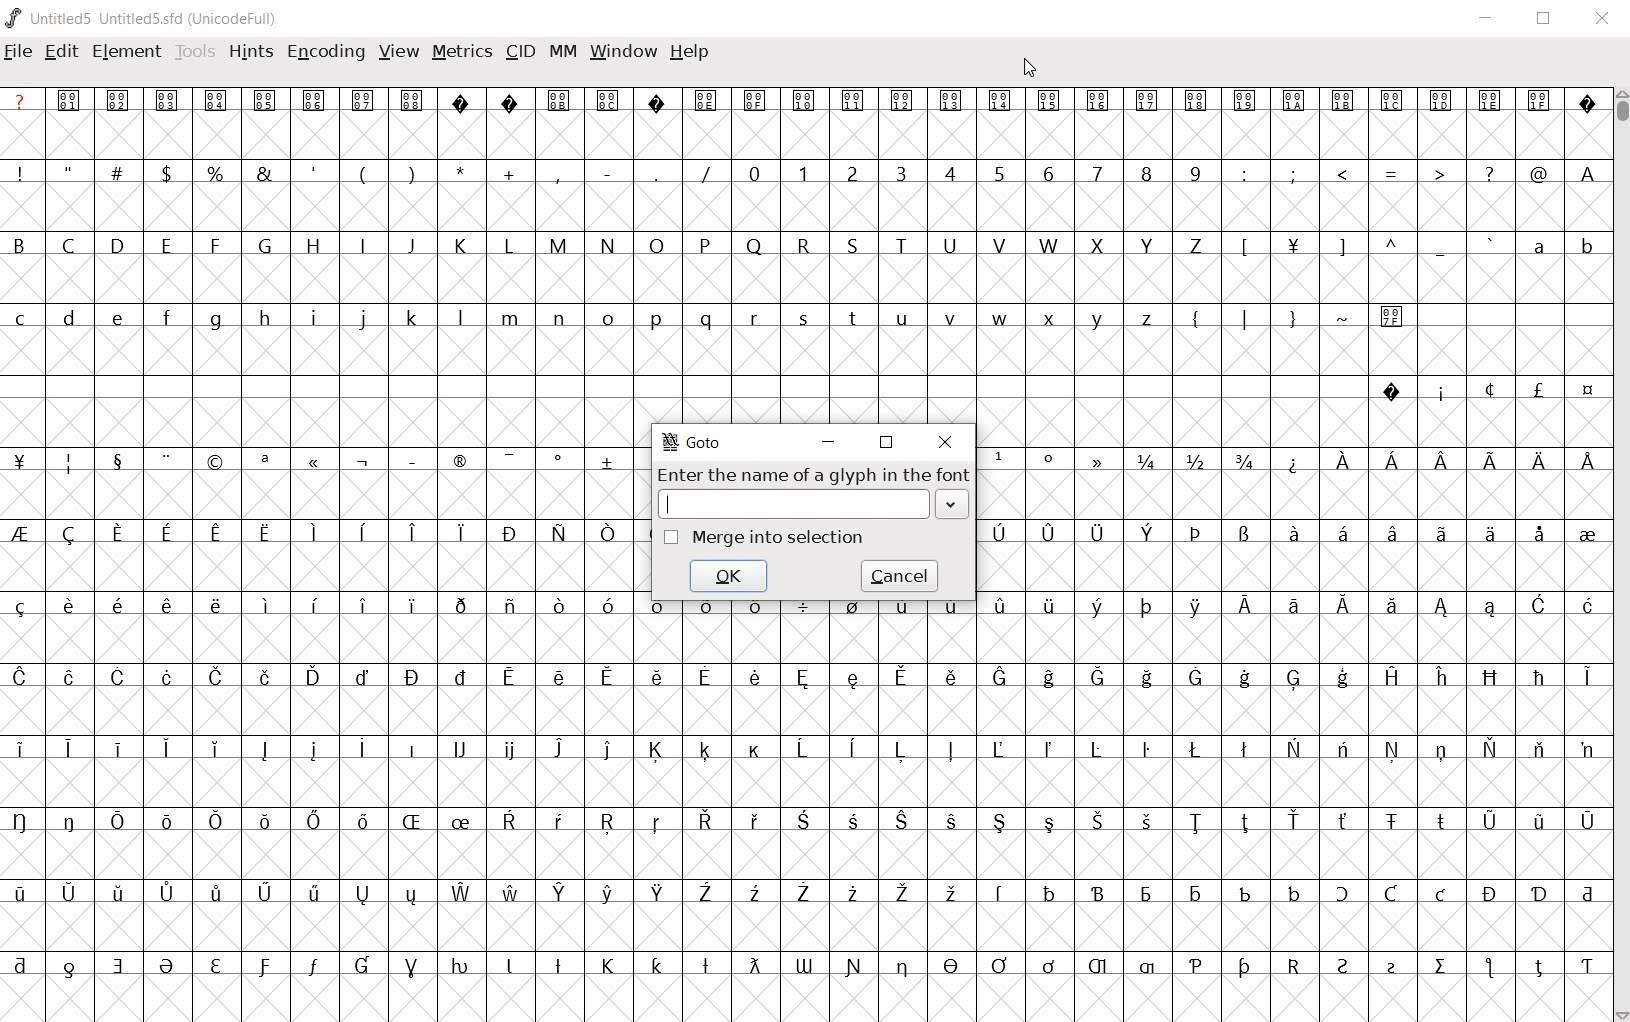  Describe the element at coordinates (1242, 461) in the screenshot. I see `3/4` at that location.